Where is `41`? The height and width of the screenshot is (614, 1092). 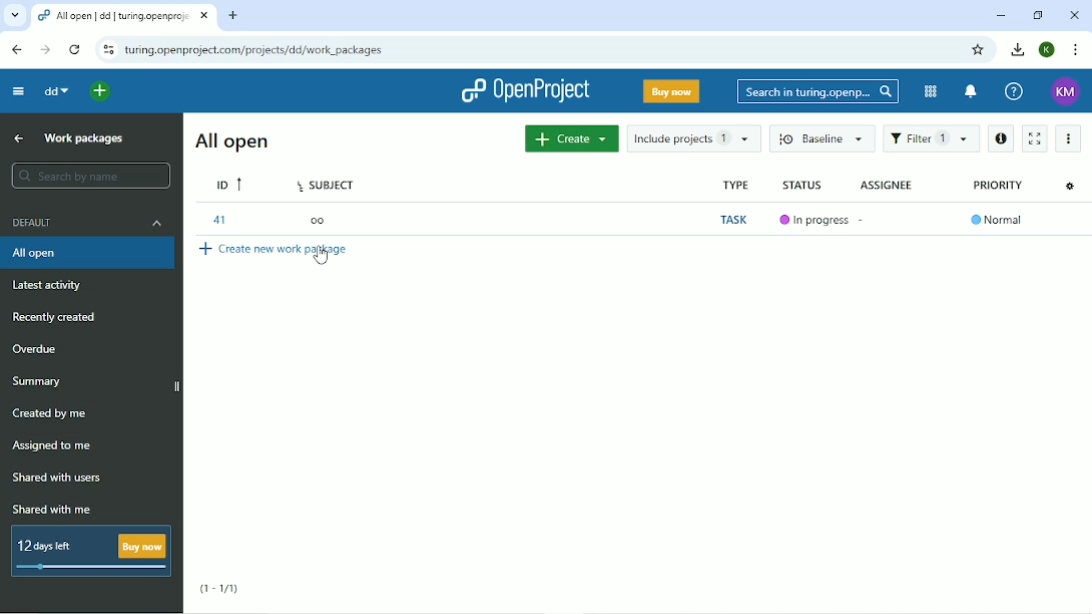 41 is located at coordinates (220, 221).